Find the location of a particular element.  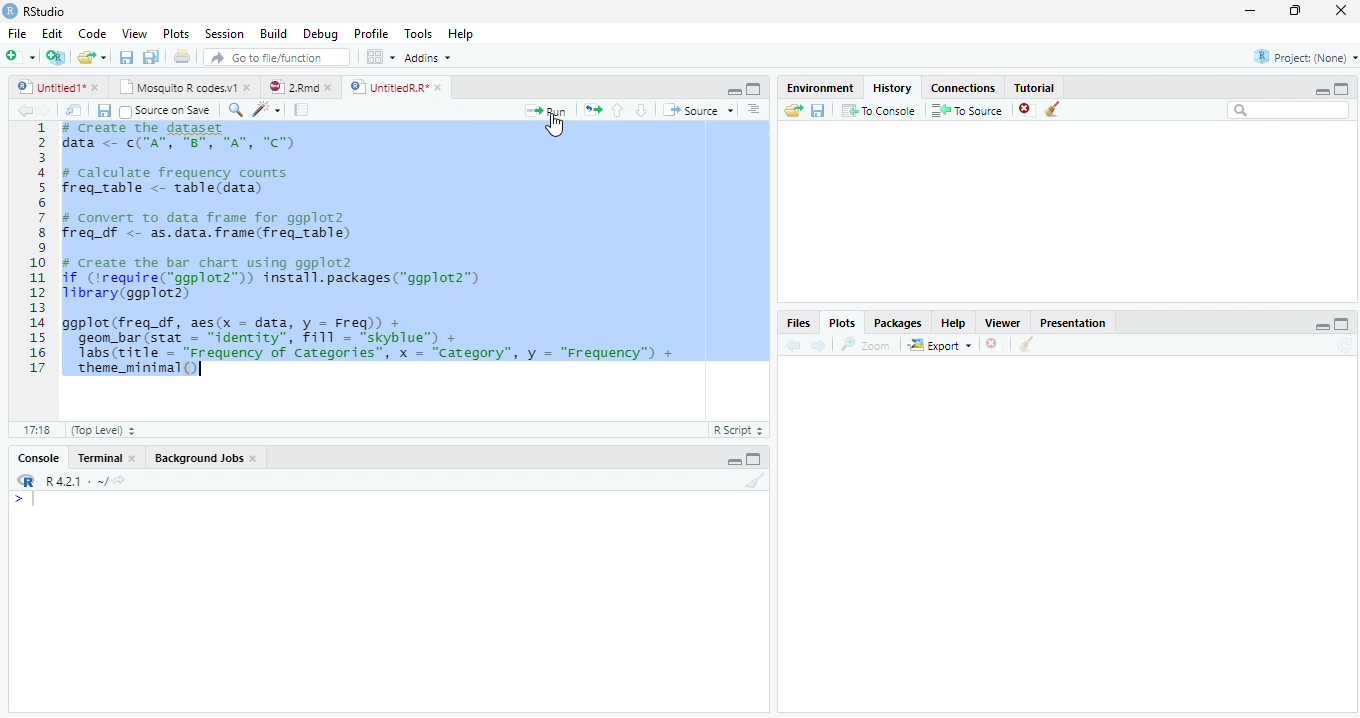

Go ro file/function is located at coordinates (275, 58).